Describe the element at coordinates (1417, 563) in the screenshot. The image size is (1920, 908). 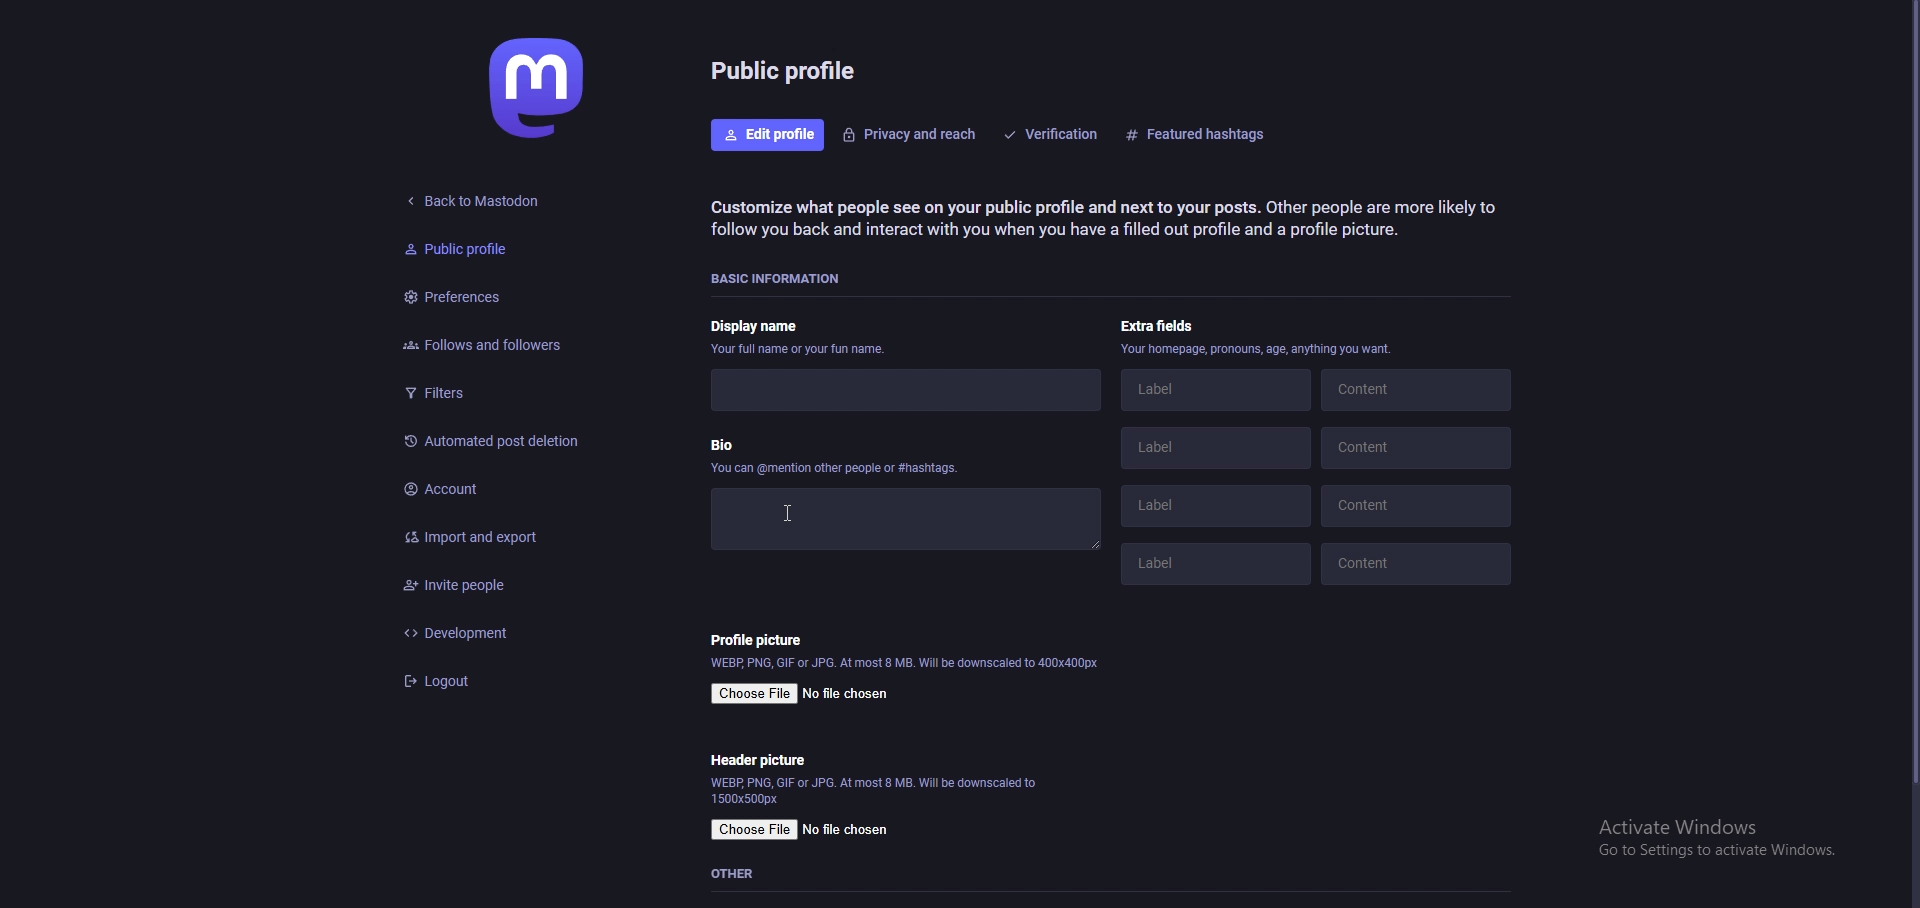
I see `content` at that location.